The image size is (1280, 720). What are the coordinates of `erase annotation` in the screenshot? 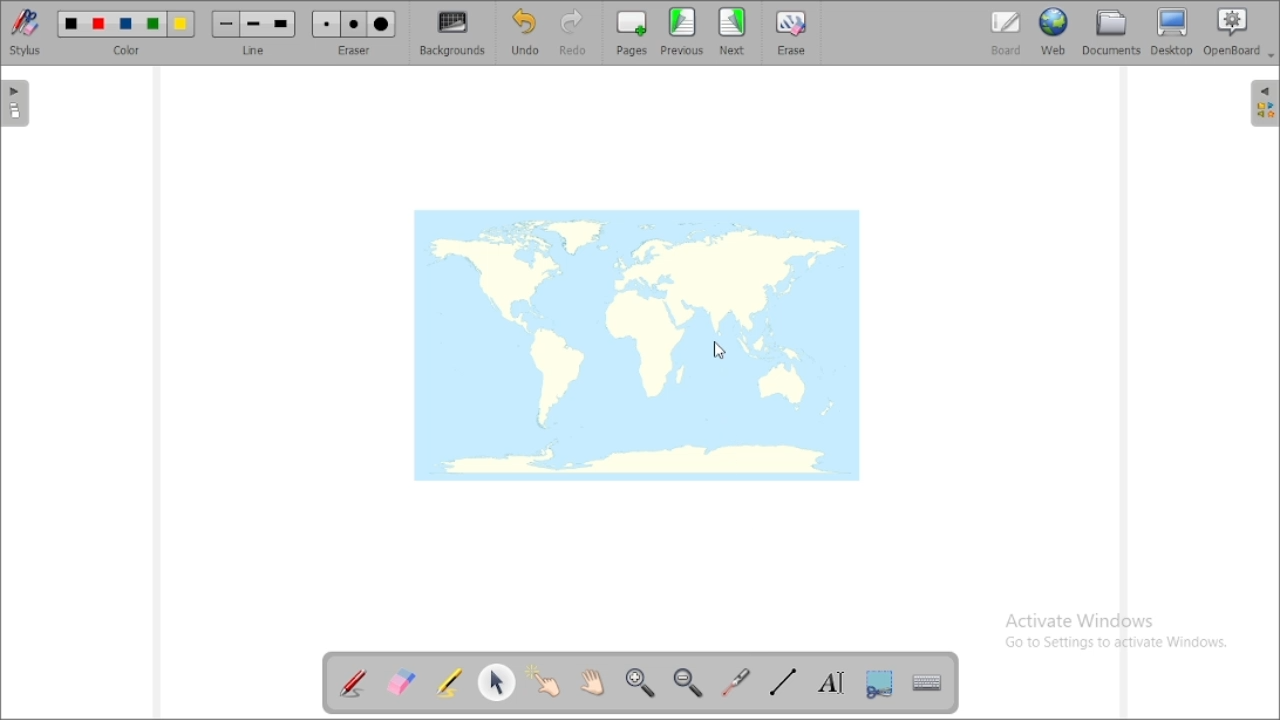 It's located at (400, 683).